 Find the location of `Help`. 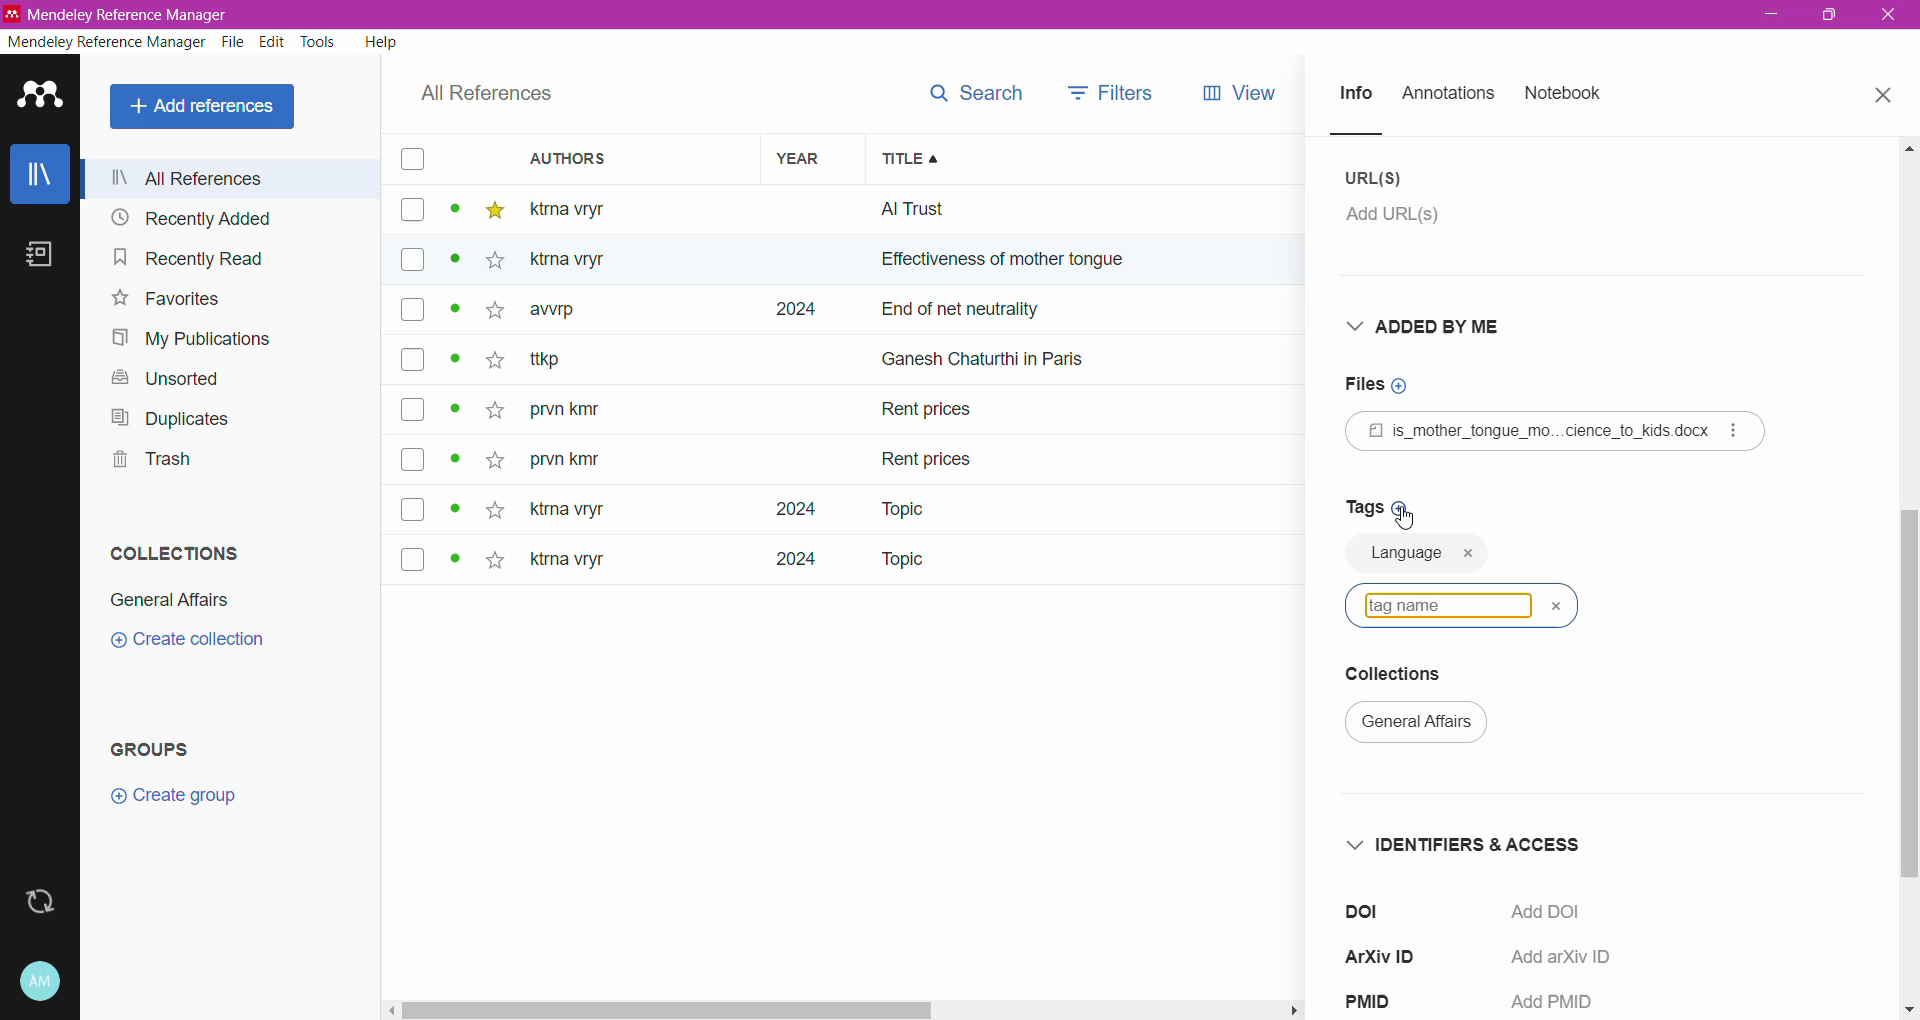

Help is located at coordinates (382, 41).